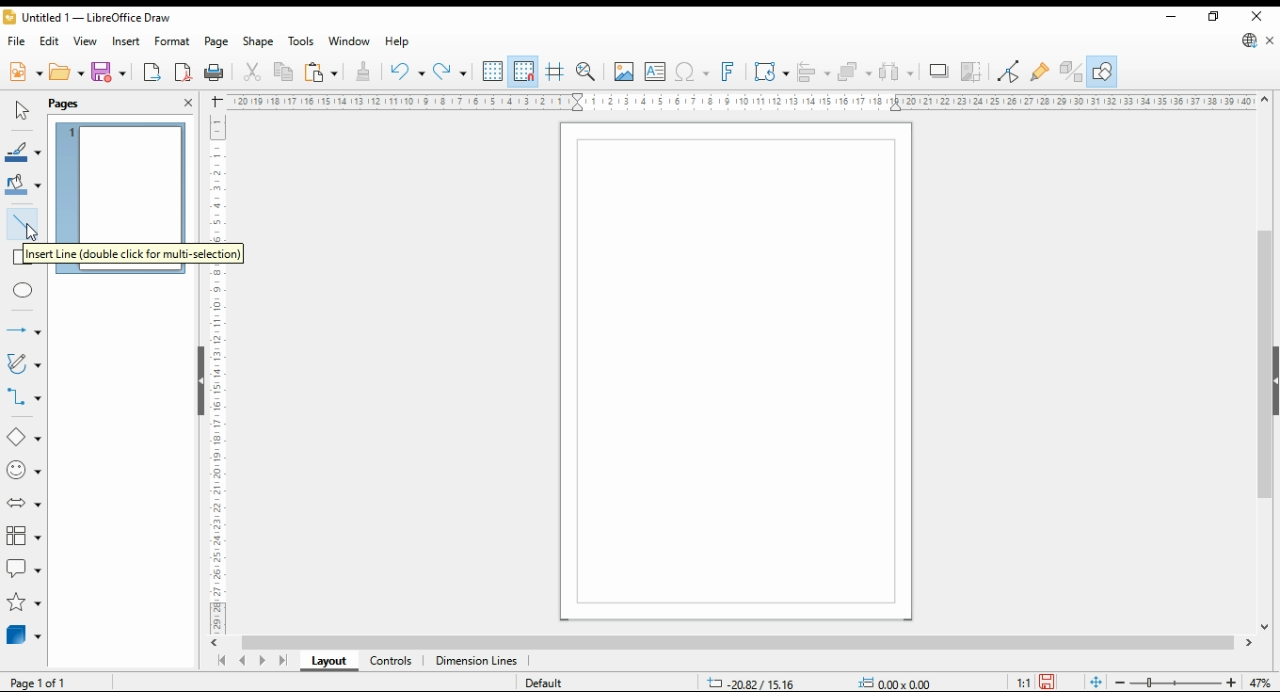 This screenshot has height=692, width=1280. I want to click on export as PDF, so click(183, 72).